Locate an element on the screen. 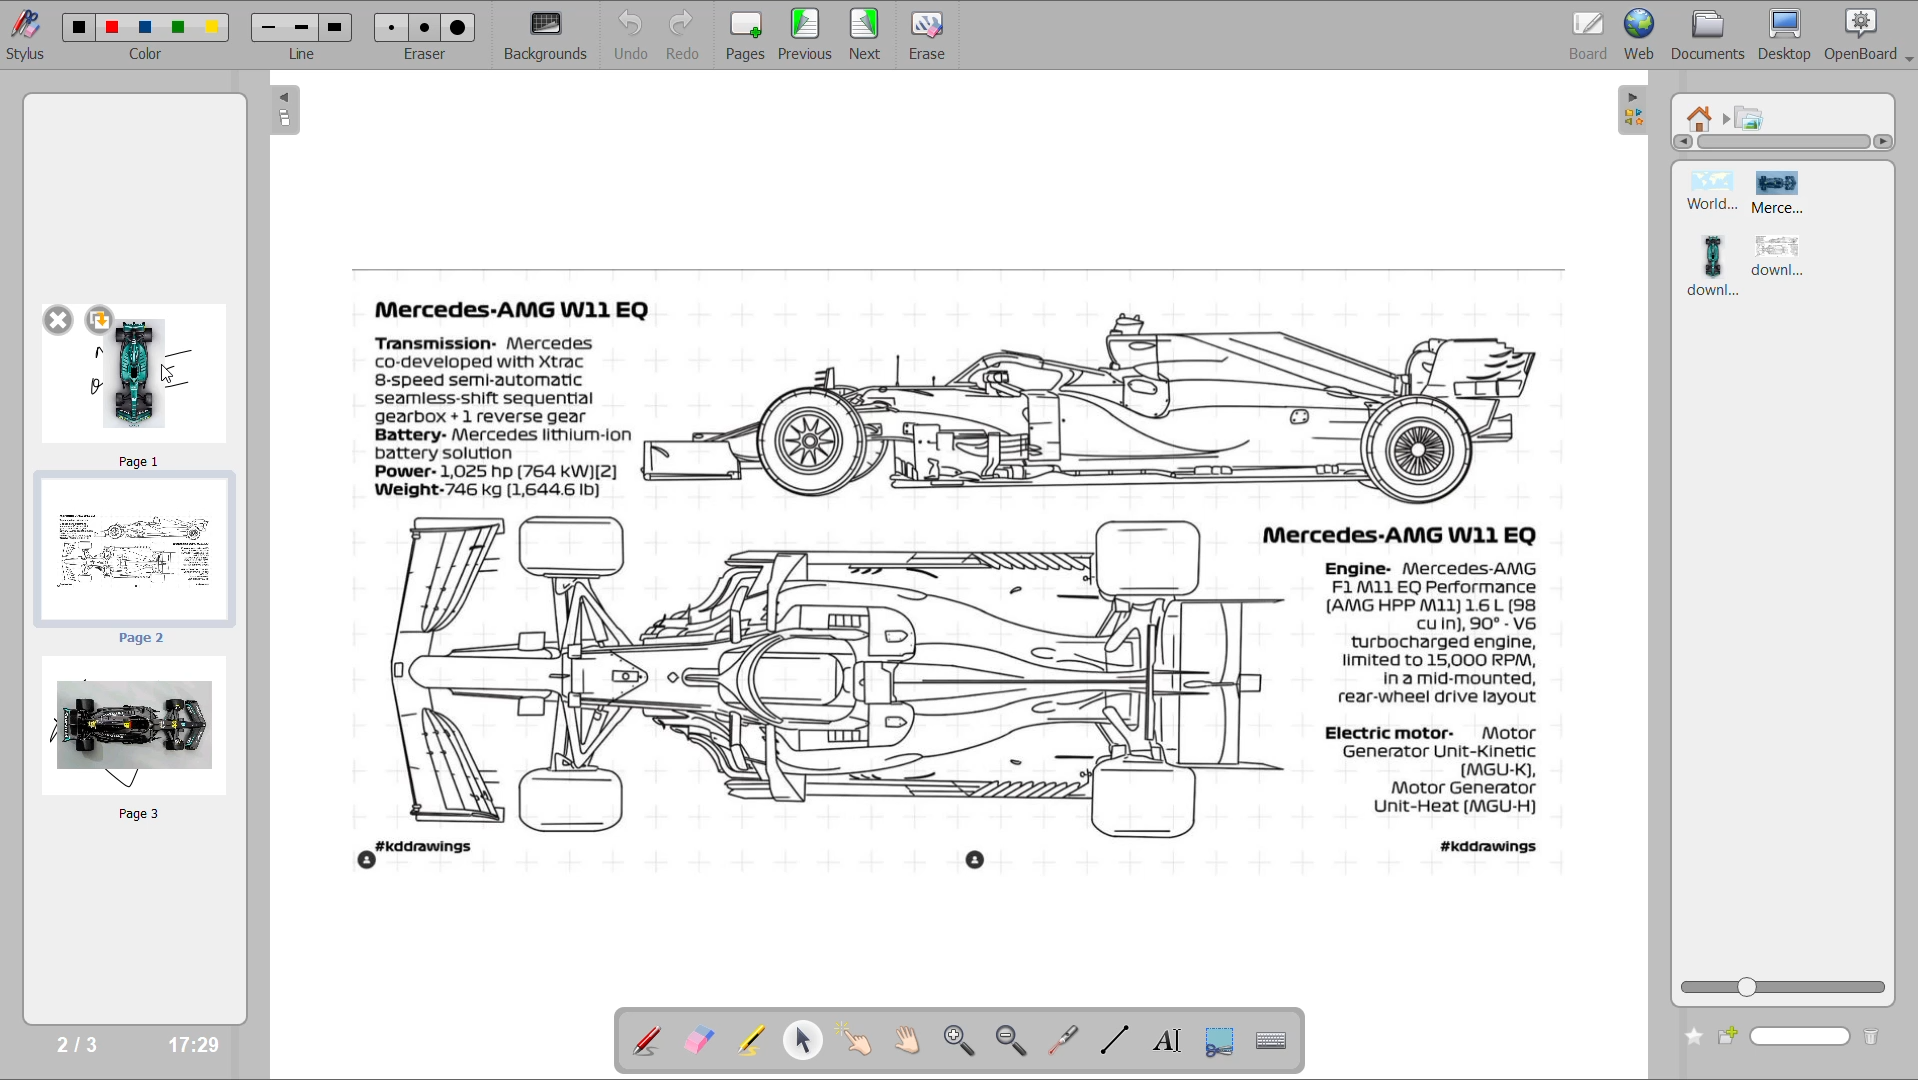 The width and height of the screenshot is (1918, 1080). zoom out is located at coordinates (1012, 1041).